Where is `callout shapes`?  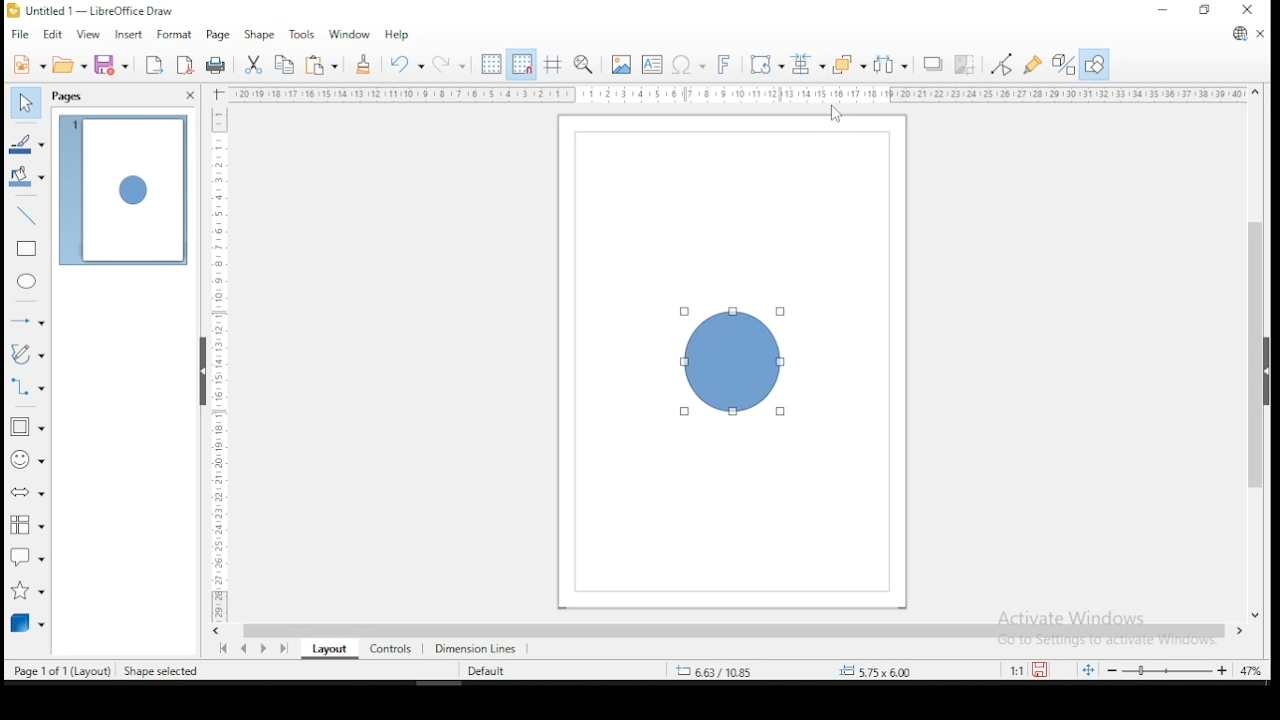
callout shapes is located at coordinates (28, 556).